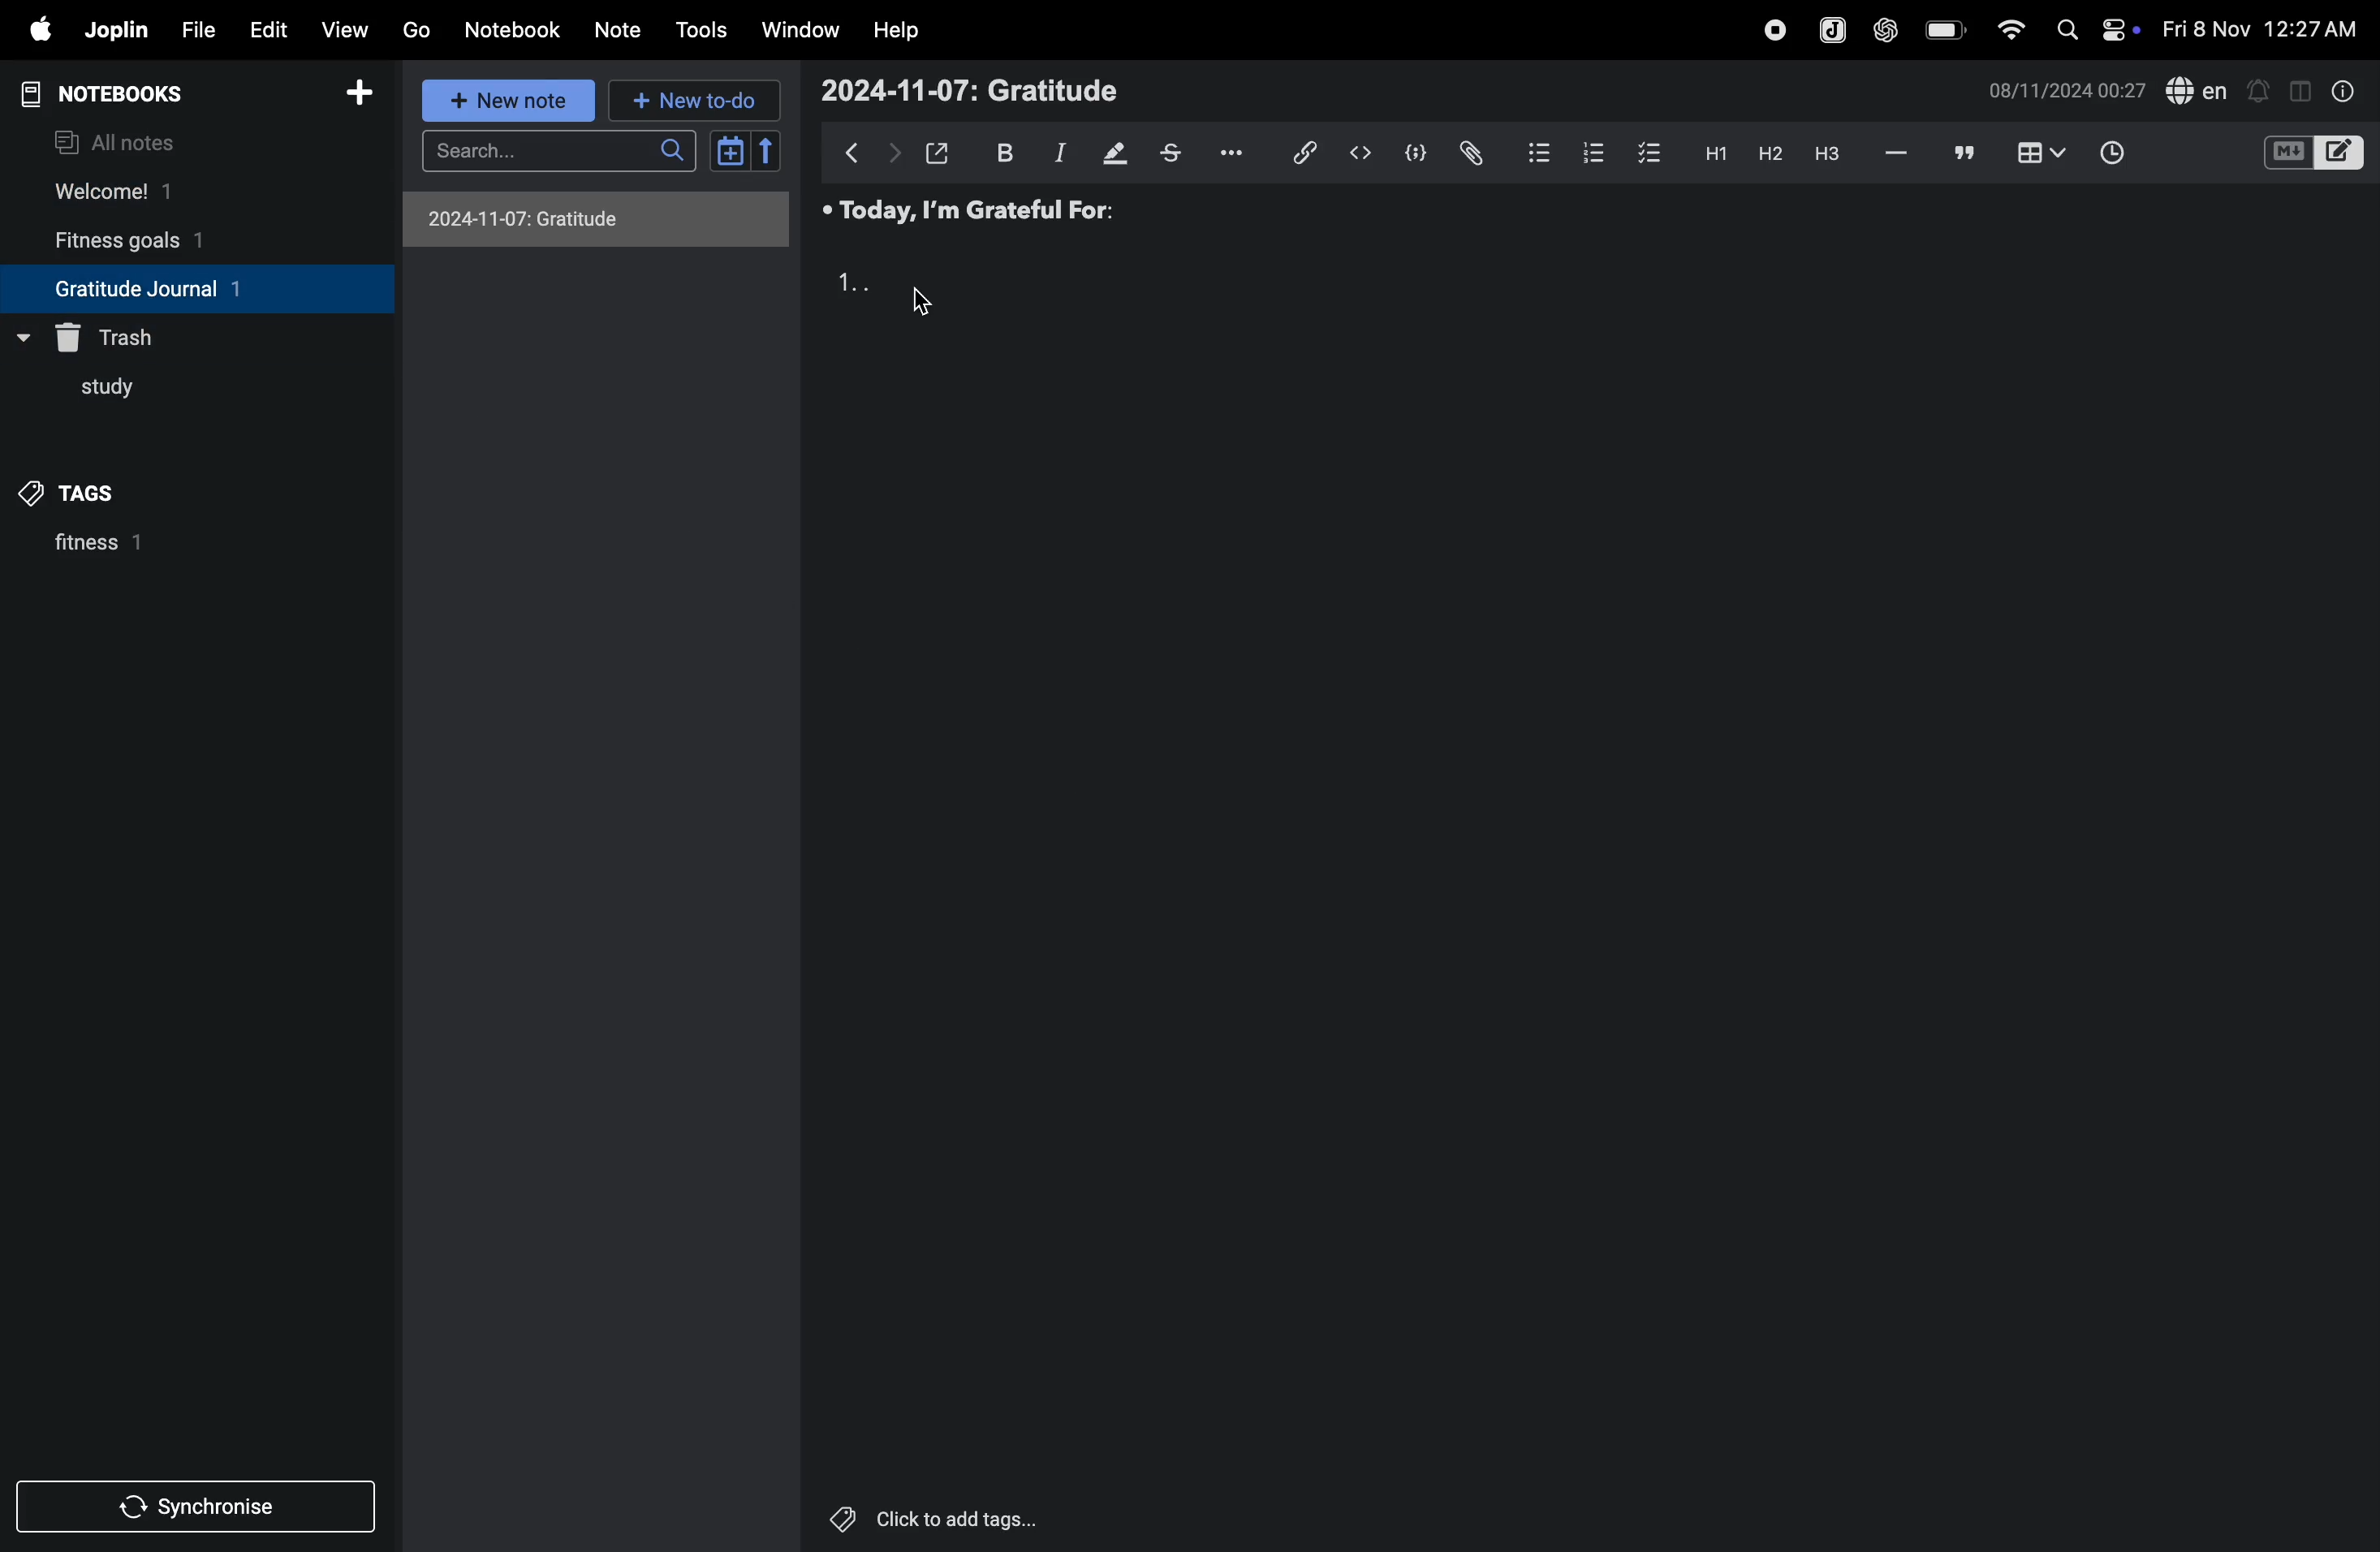 Image resolution: width=2380 pixels, height=1552 pixels. Describe the element at coordinates (1411, 155) in the screenshot. I see `code` at that location.